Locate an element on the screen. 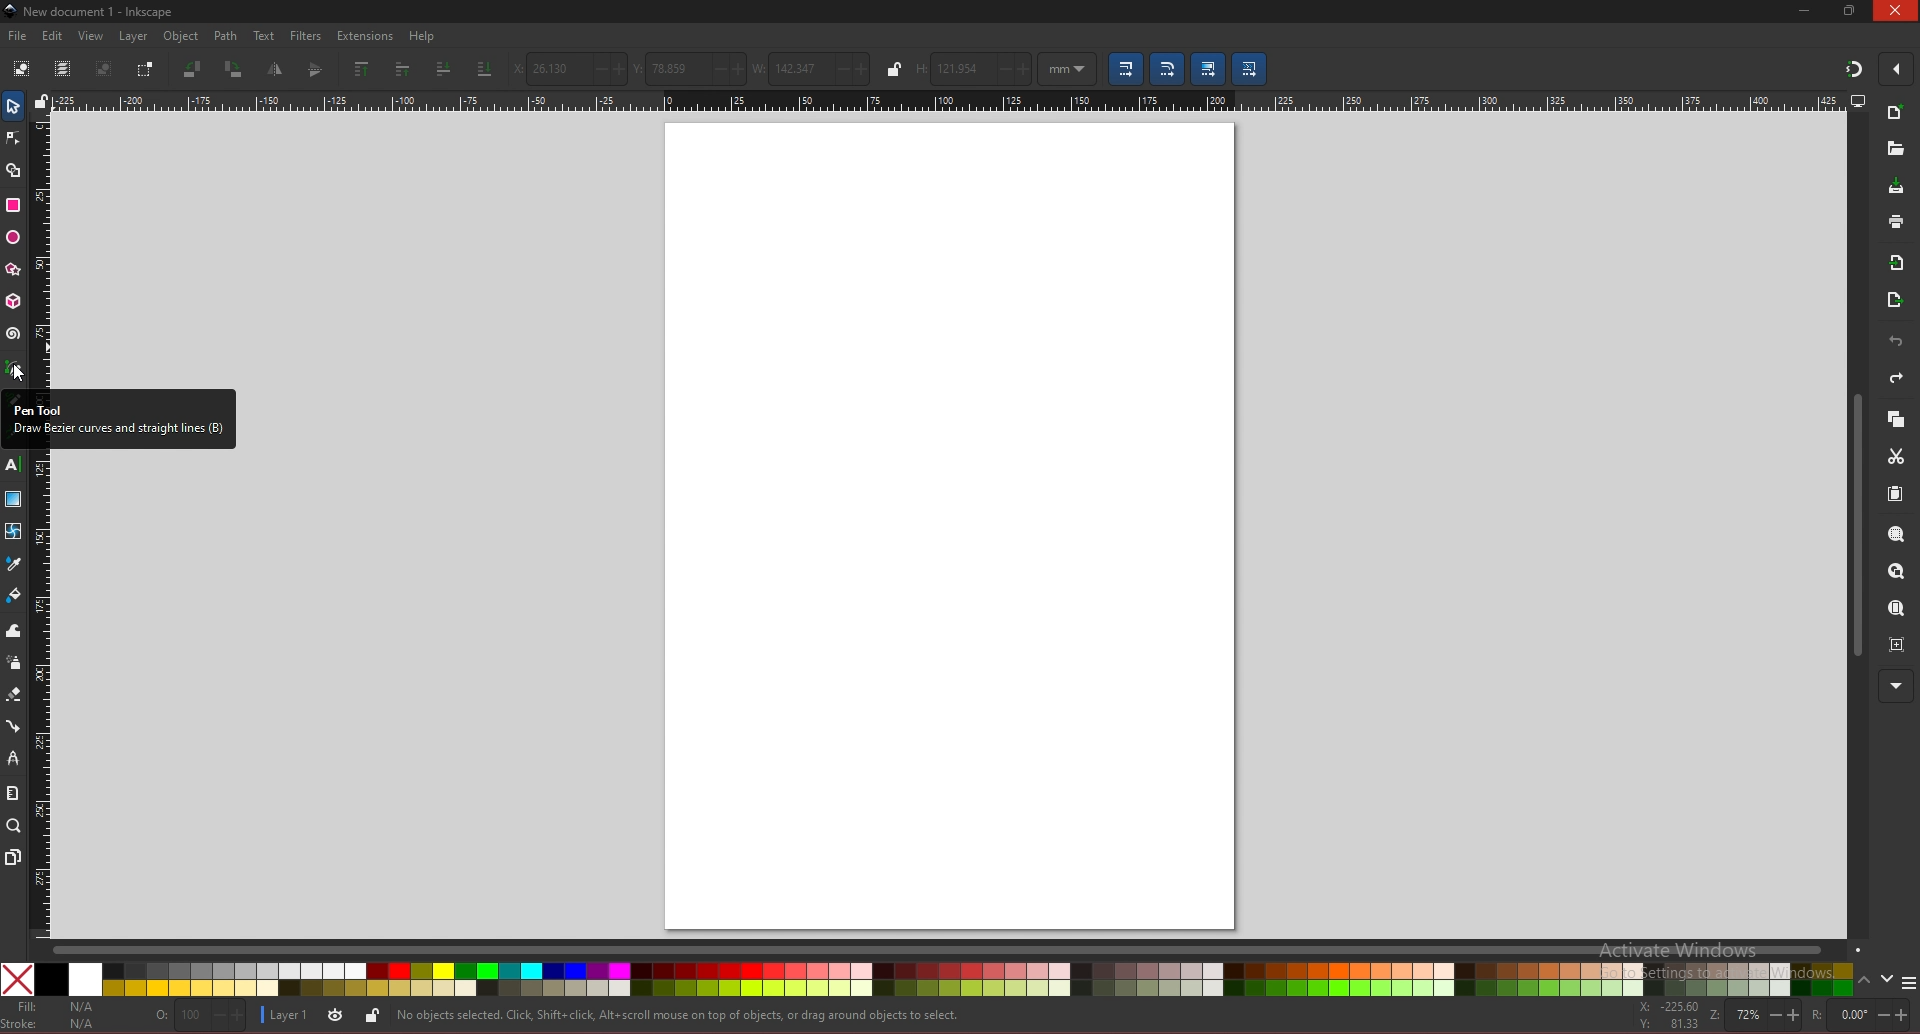 This screenshot has height=1034, width=1920. lower selection one step is located at coordinates (445, 69).